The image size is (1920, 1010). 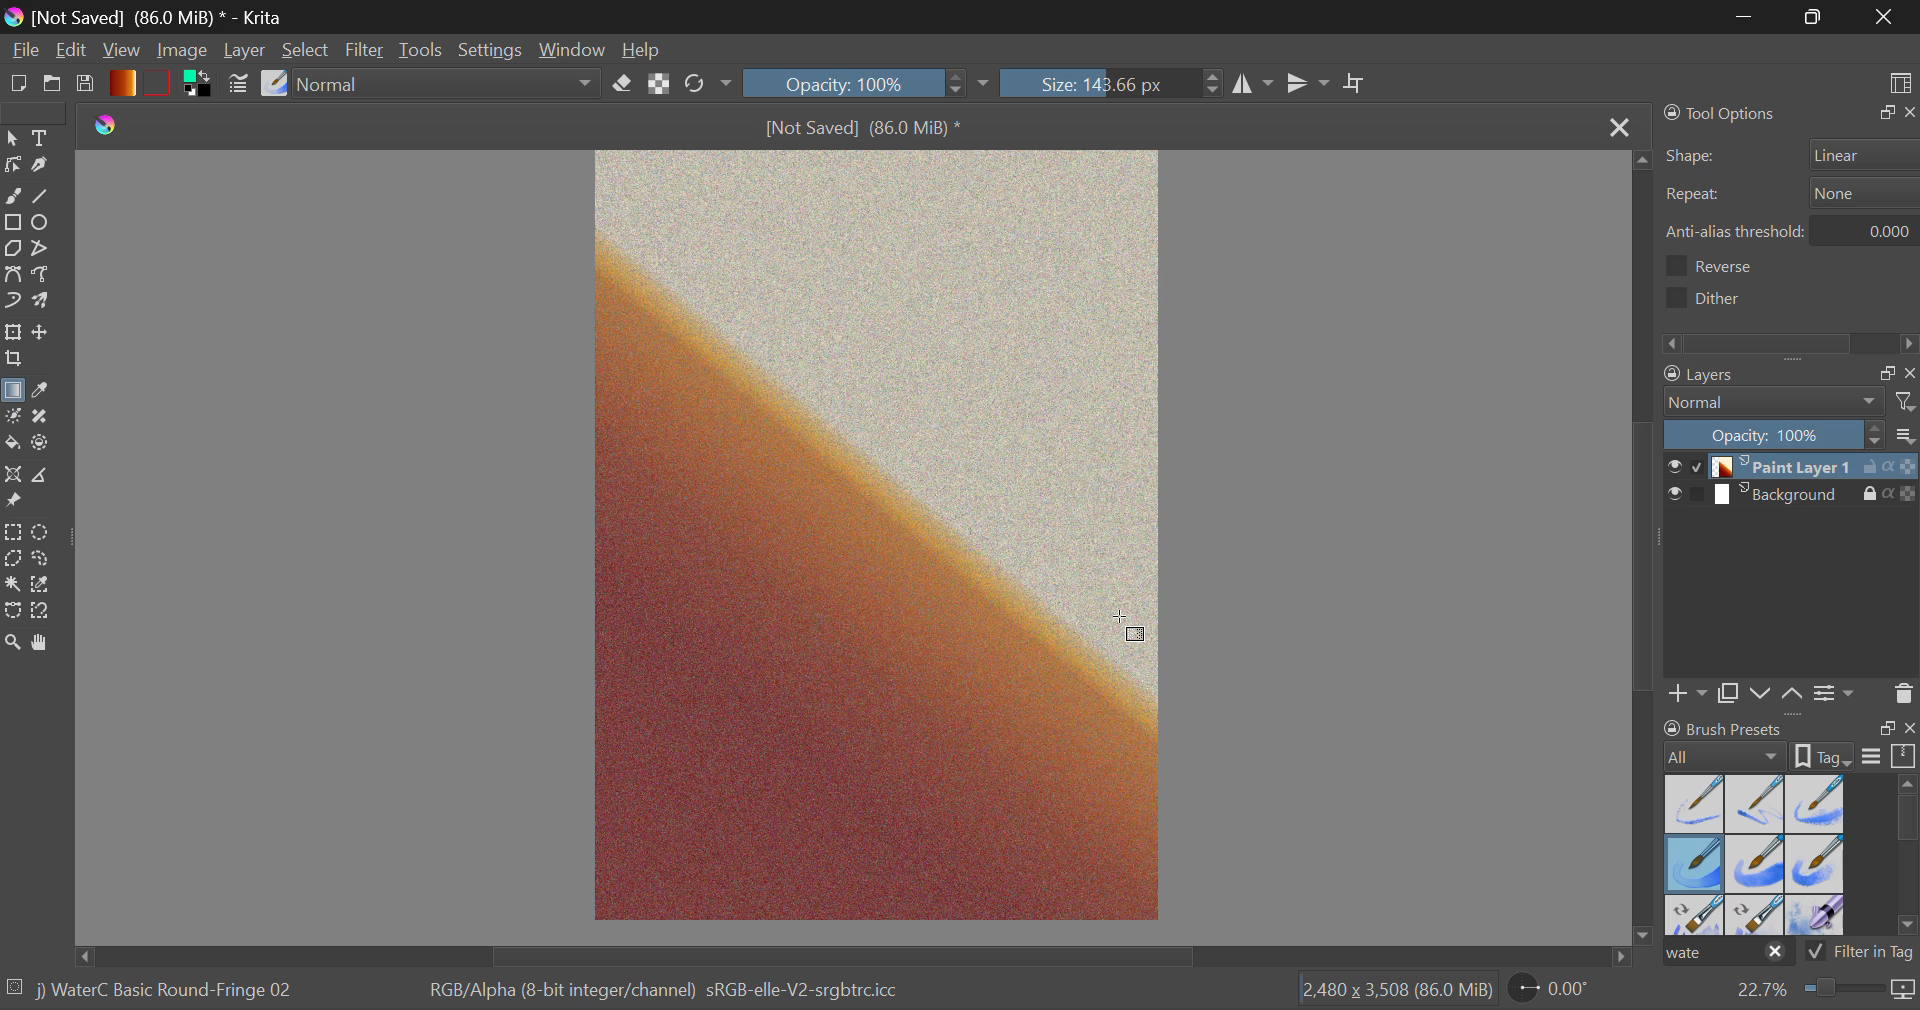 I want to click on move down, so click(x=1646, y=926).